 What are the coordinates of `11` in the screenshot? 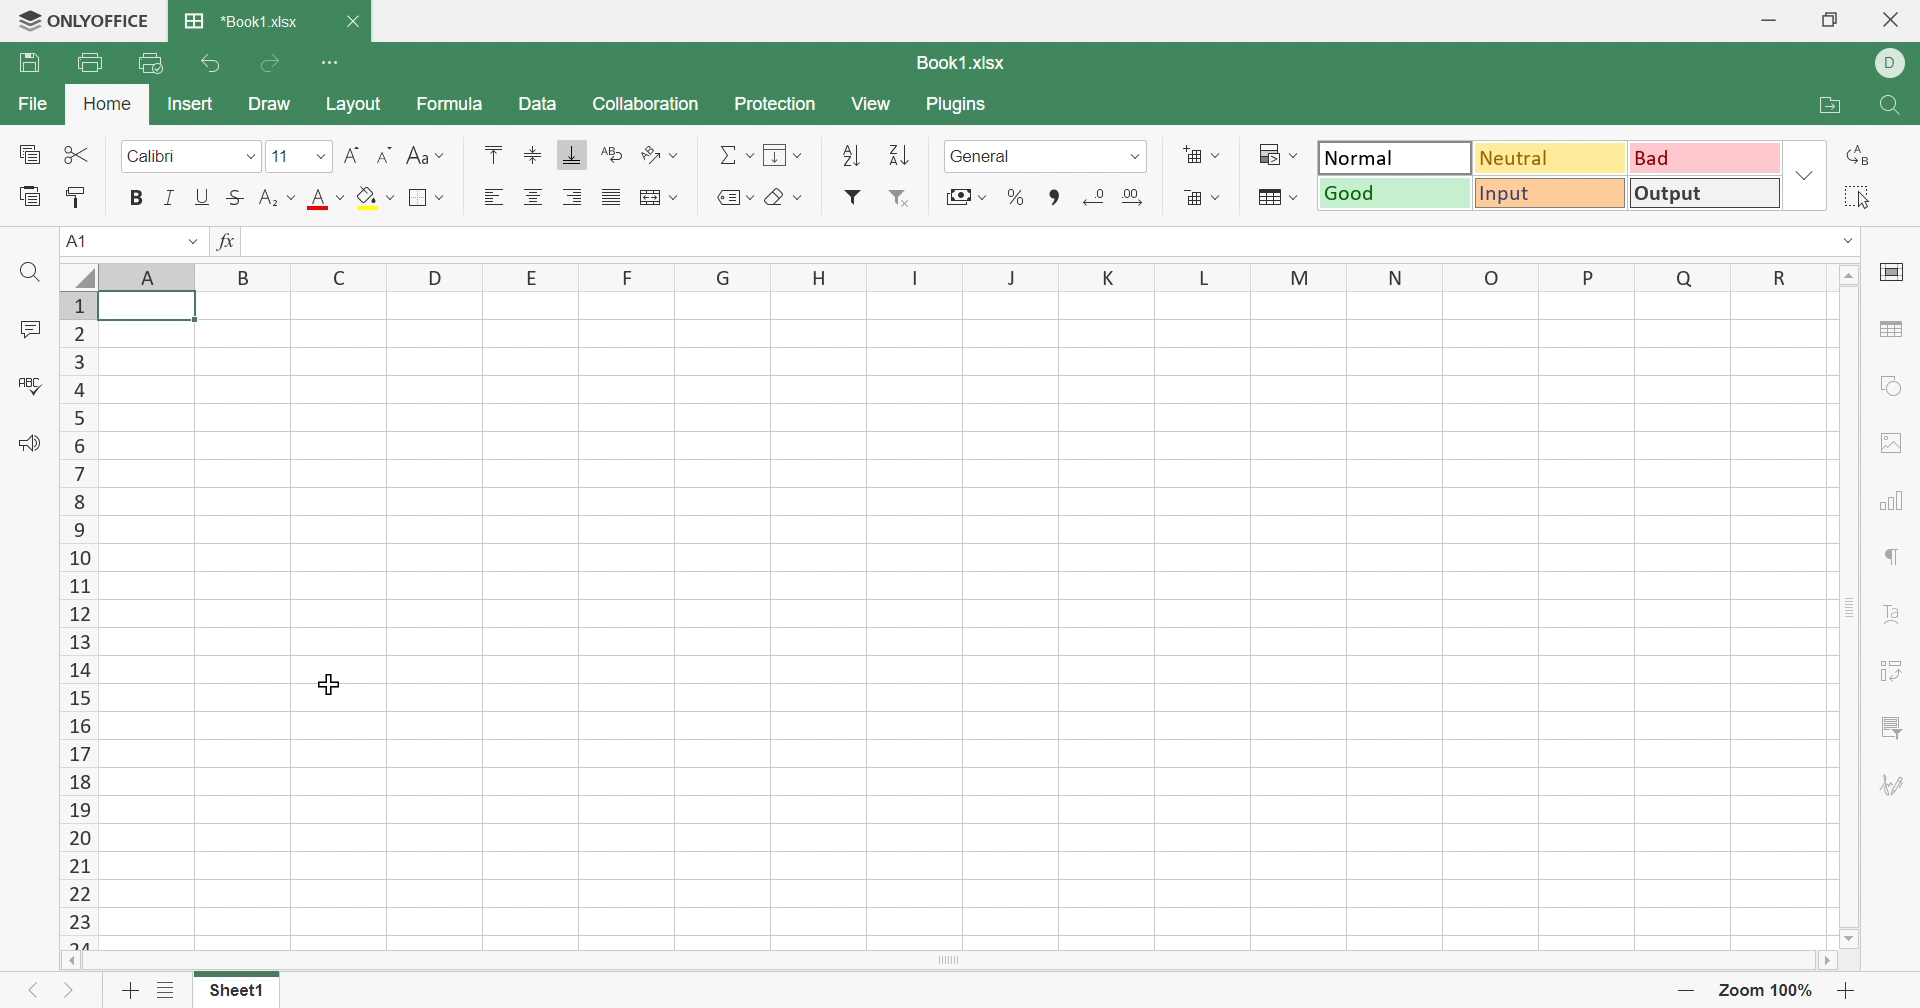 It's located at (280, 156).